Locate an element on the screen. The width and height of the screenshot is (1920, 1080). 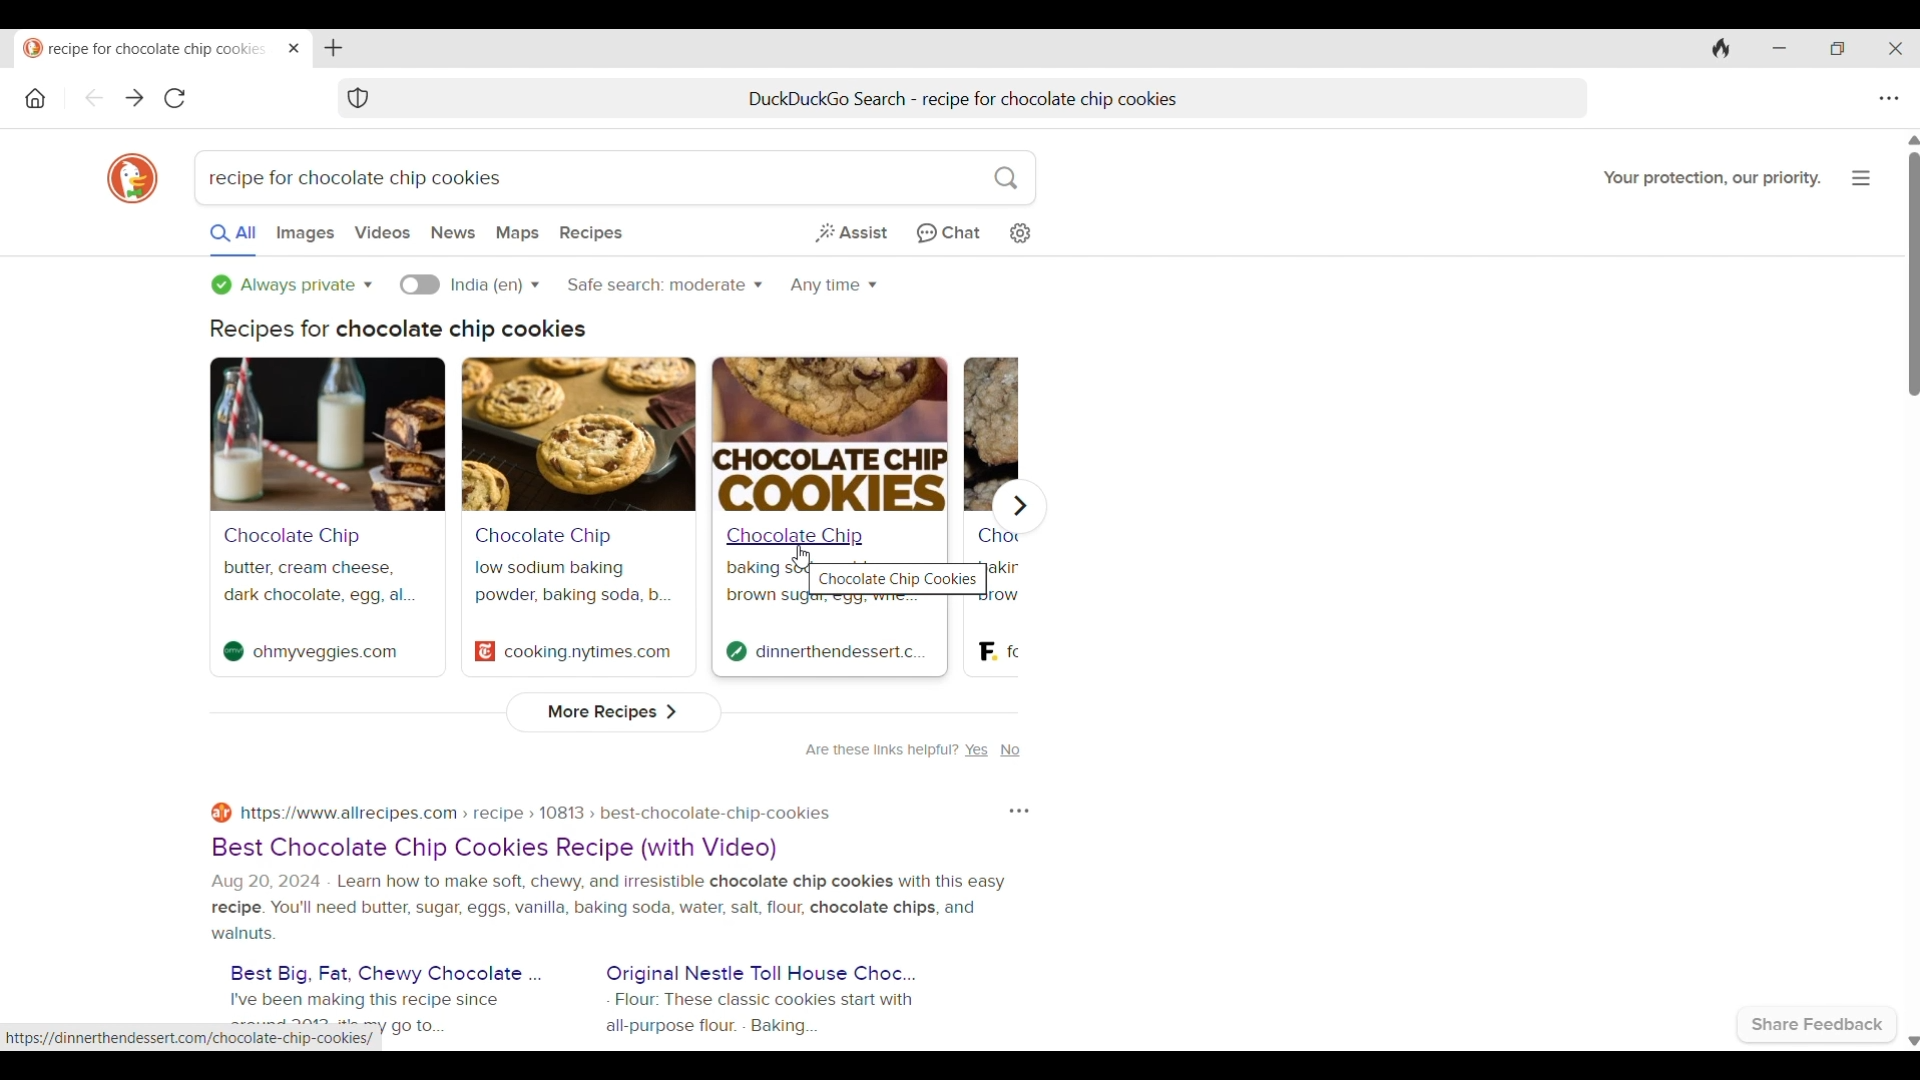
Search result banner is located at coordinates (829, 433).